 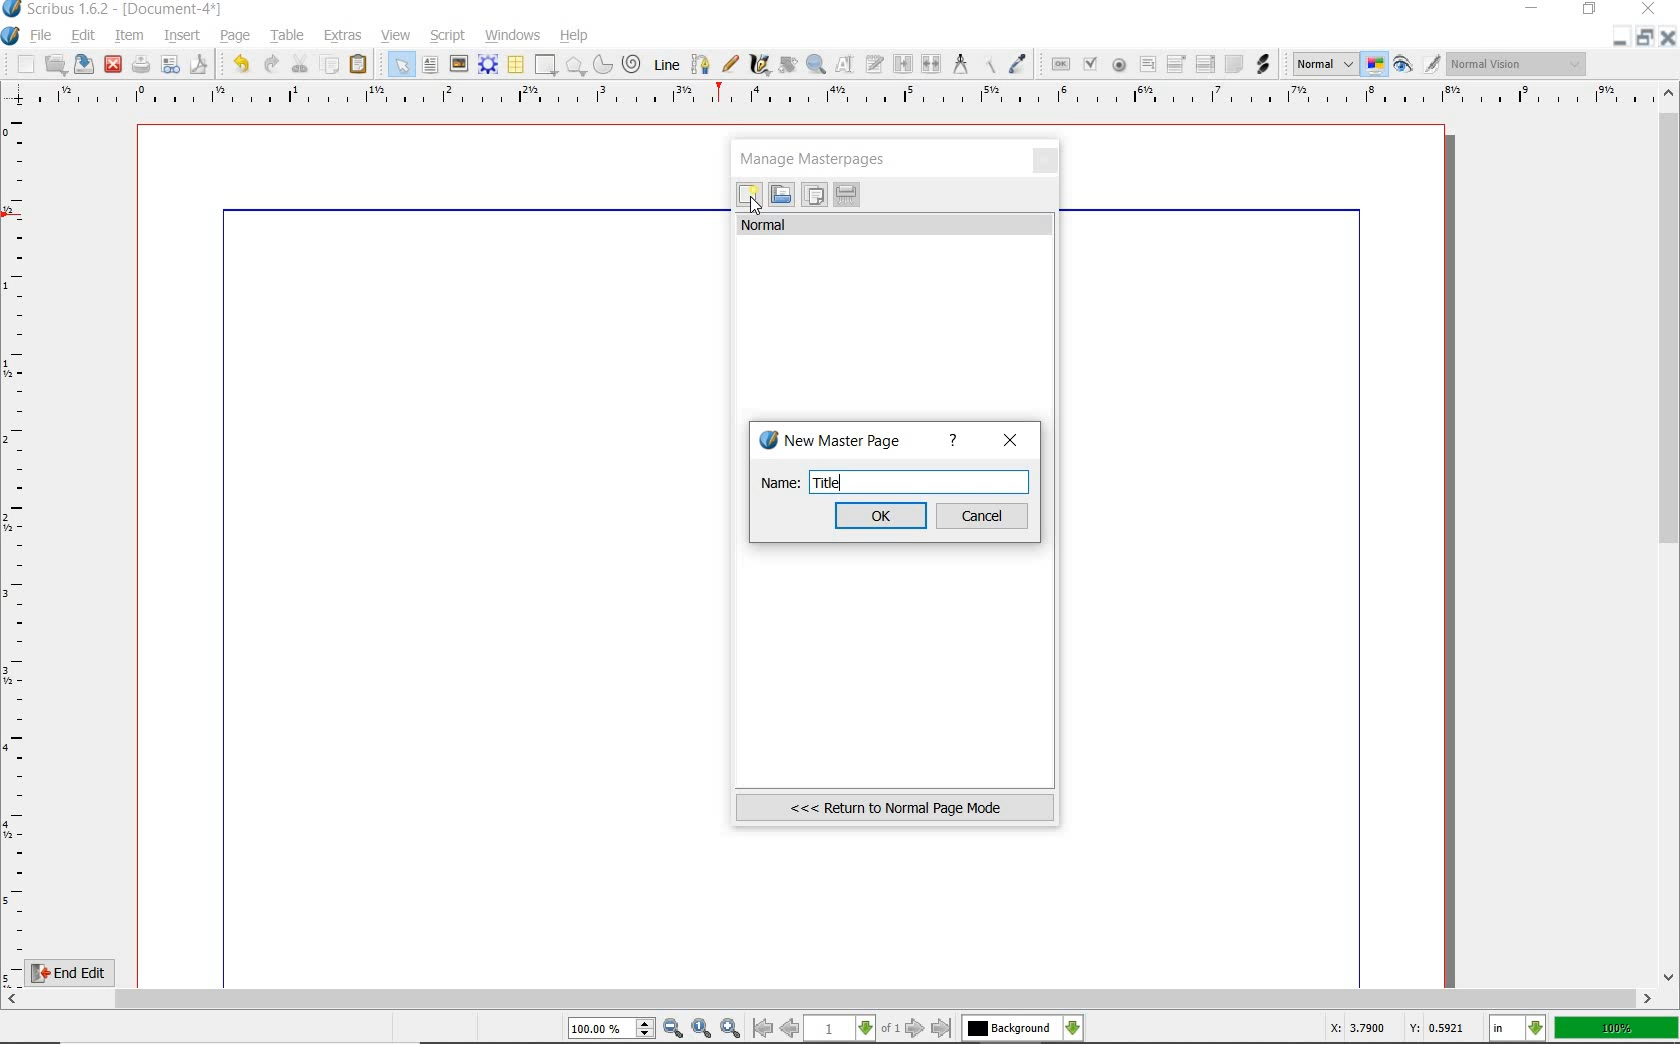 What do you see at coordinates (270, 63) in the screenshot?
I see `redo` at bounding box center [270, 63].